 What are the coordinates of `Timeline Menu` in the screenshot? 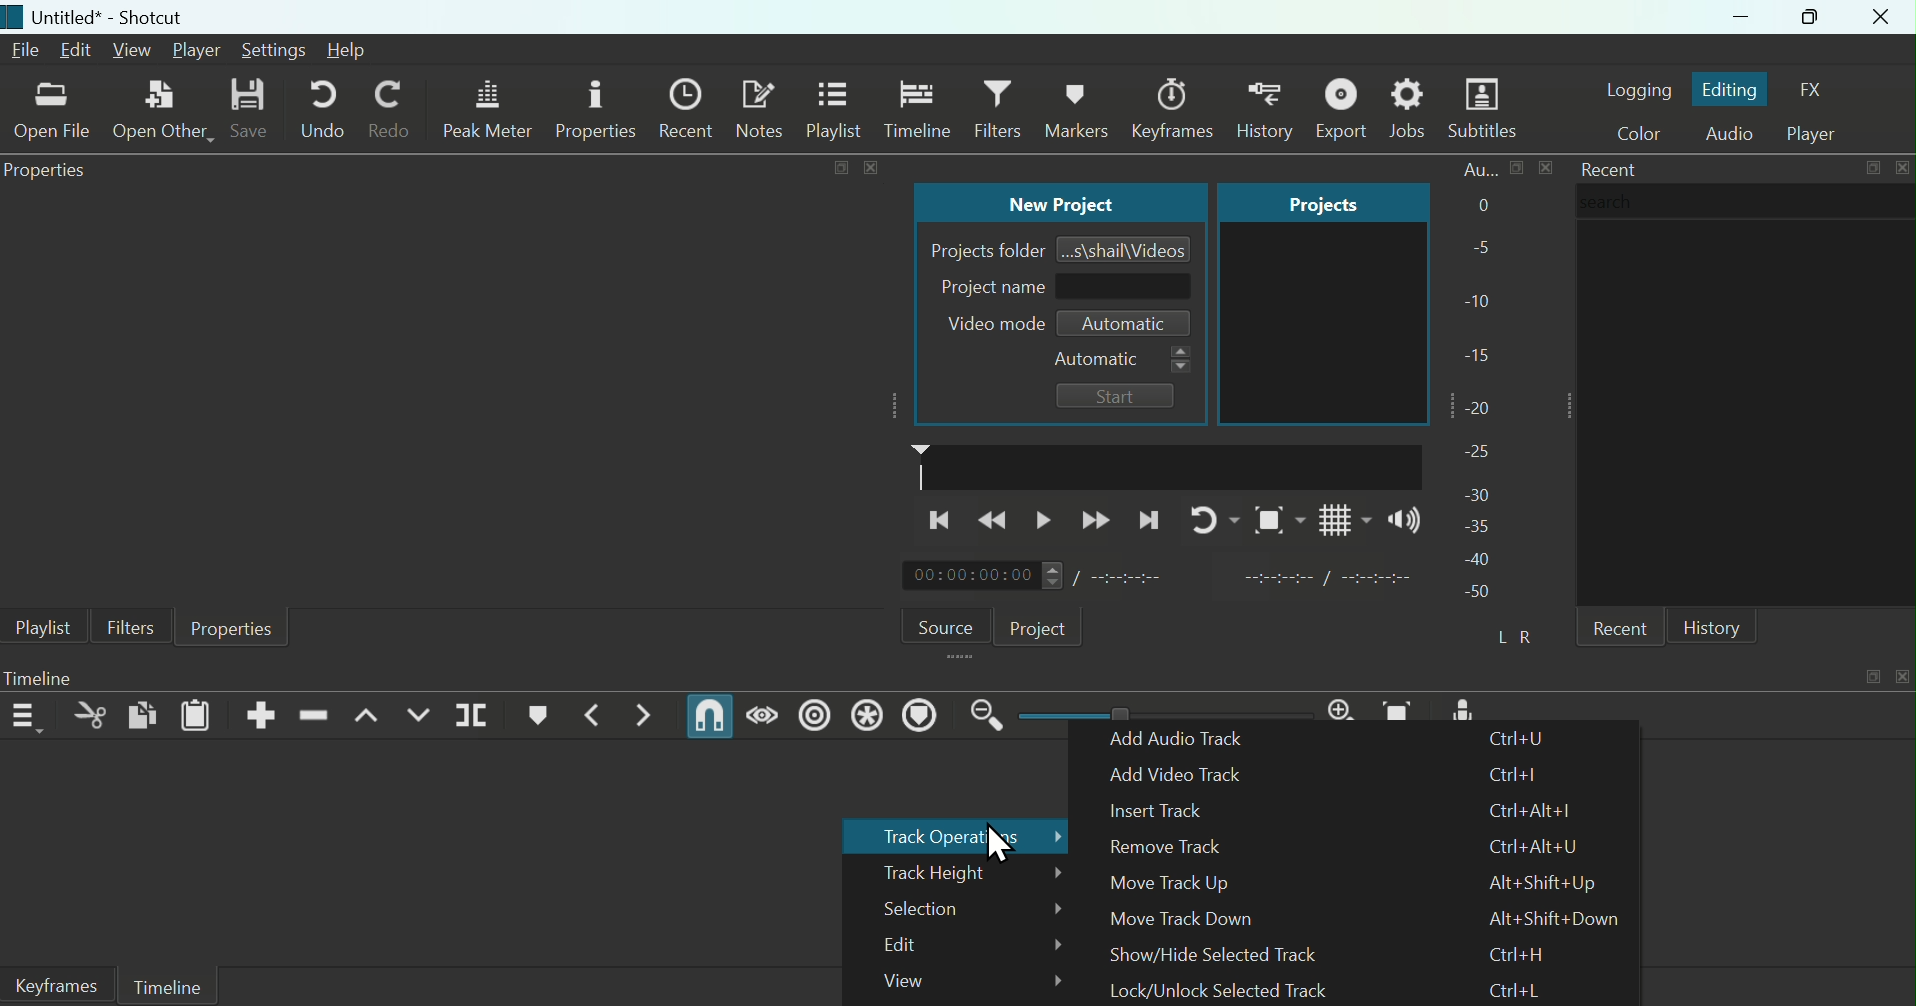 It's located at (28, 716).